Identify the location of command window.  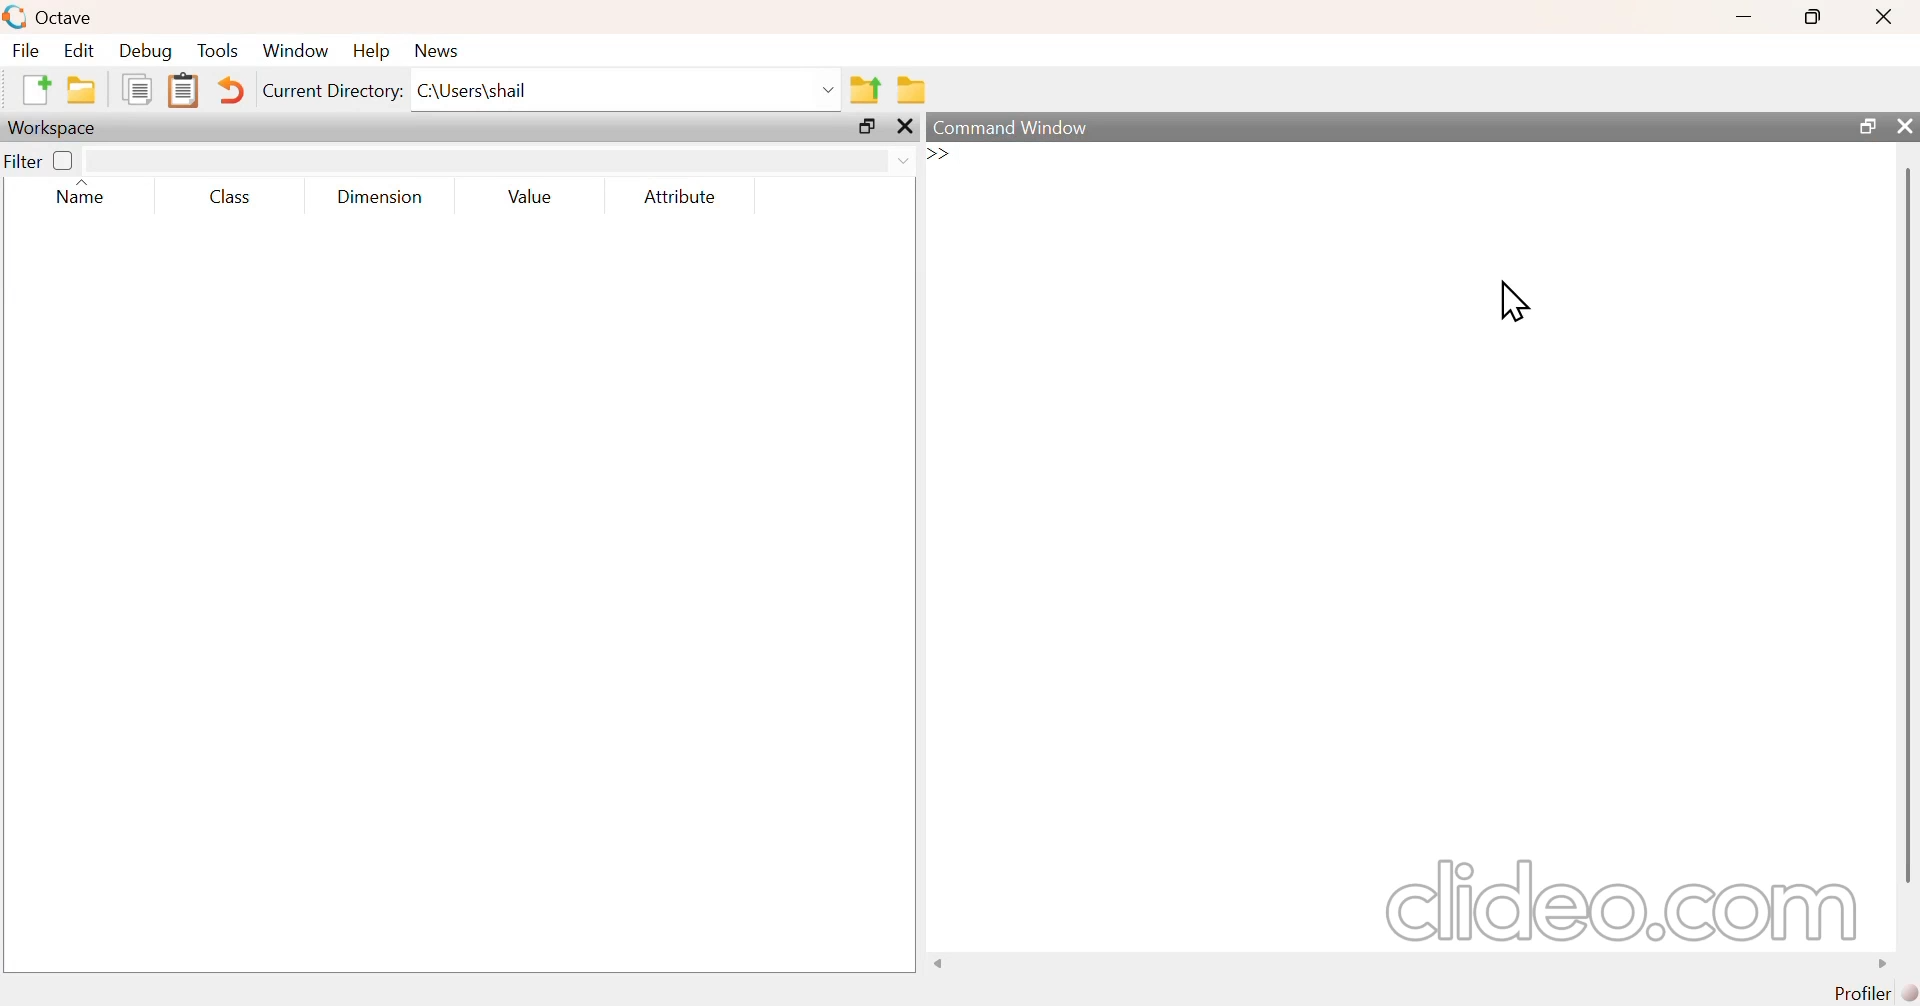
(1015, 128).